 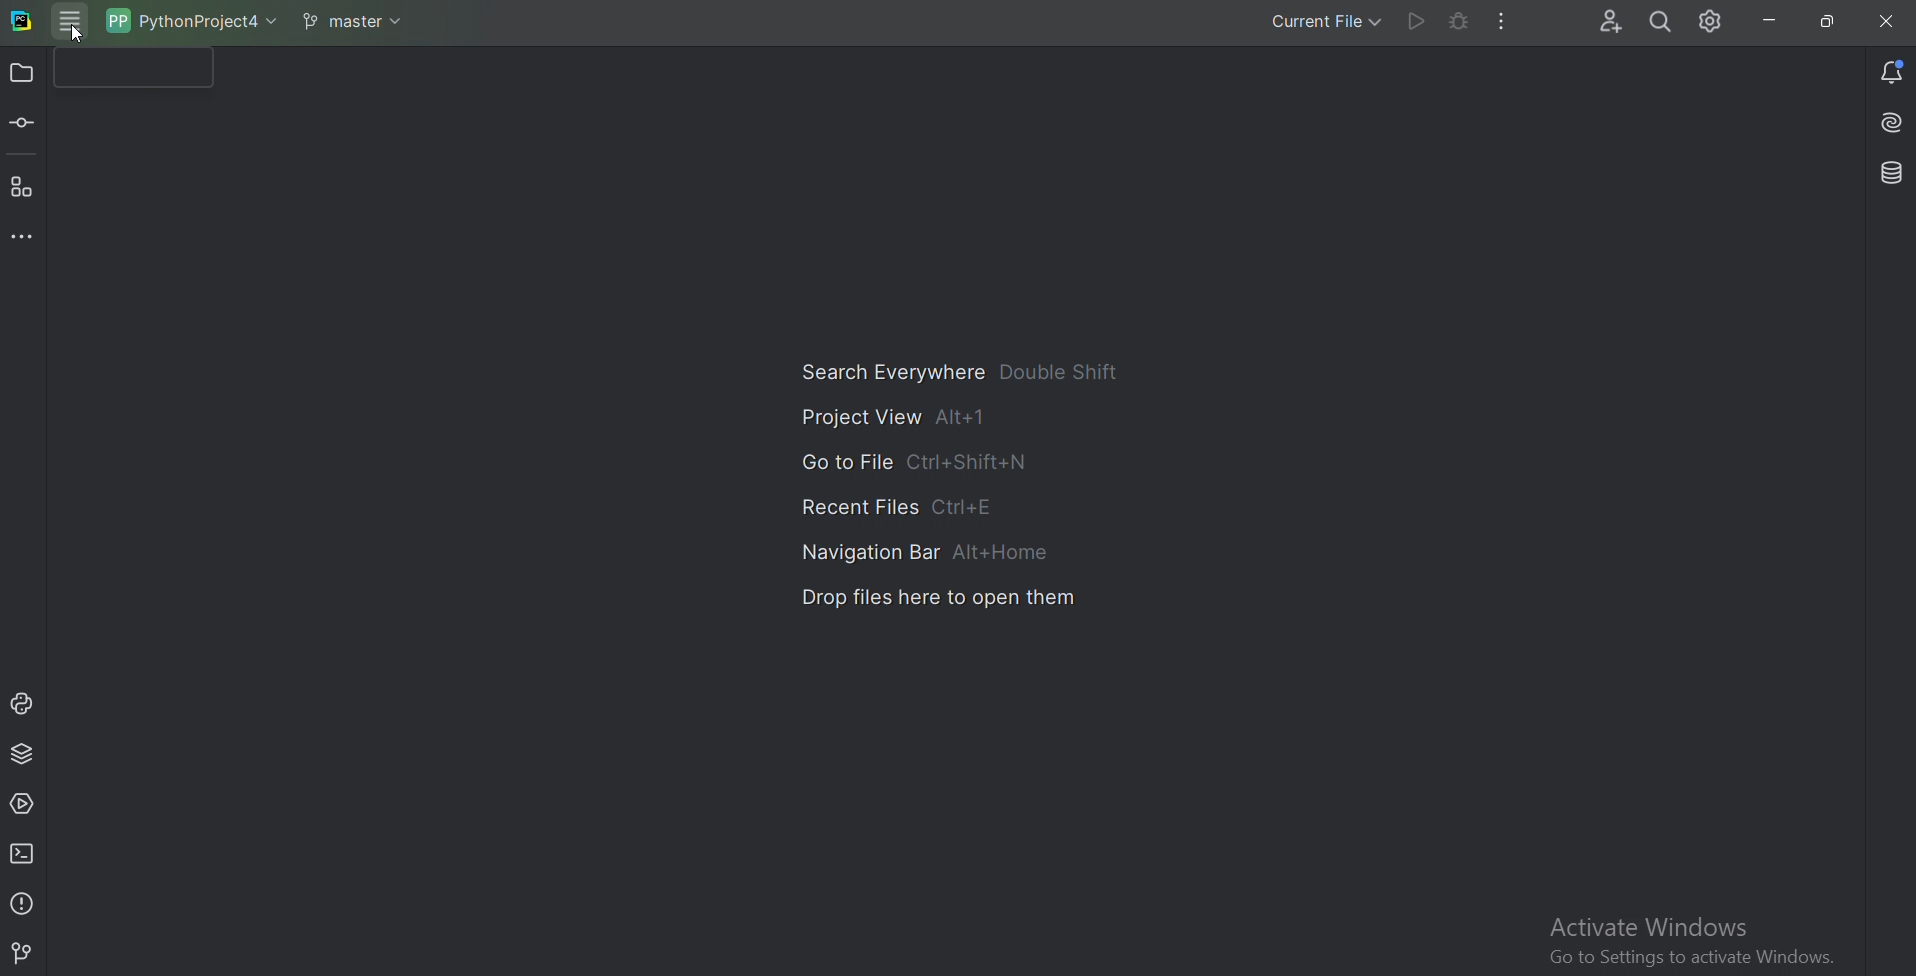 What do you see at coordinates (29, 123) in the screenshot?
I see `Commit` at bounding box center [29, 123].